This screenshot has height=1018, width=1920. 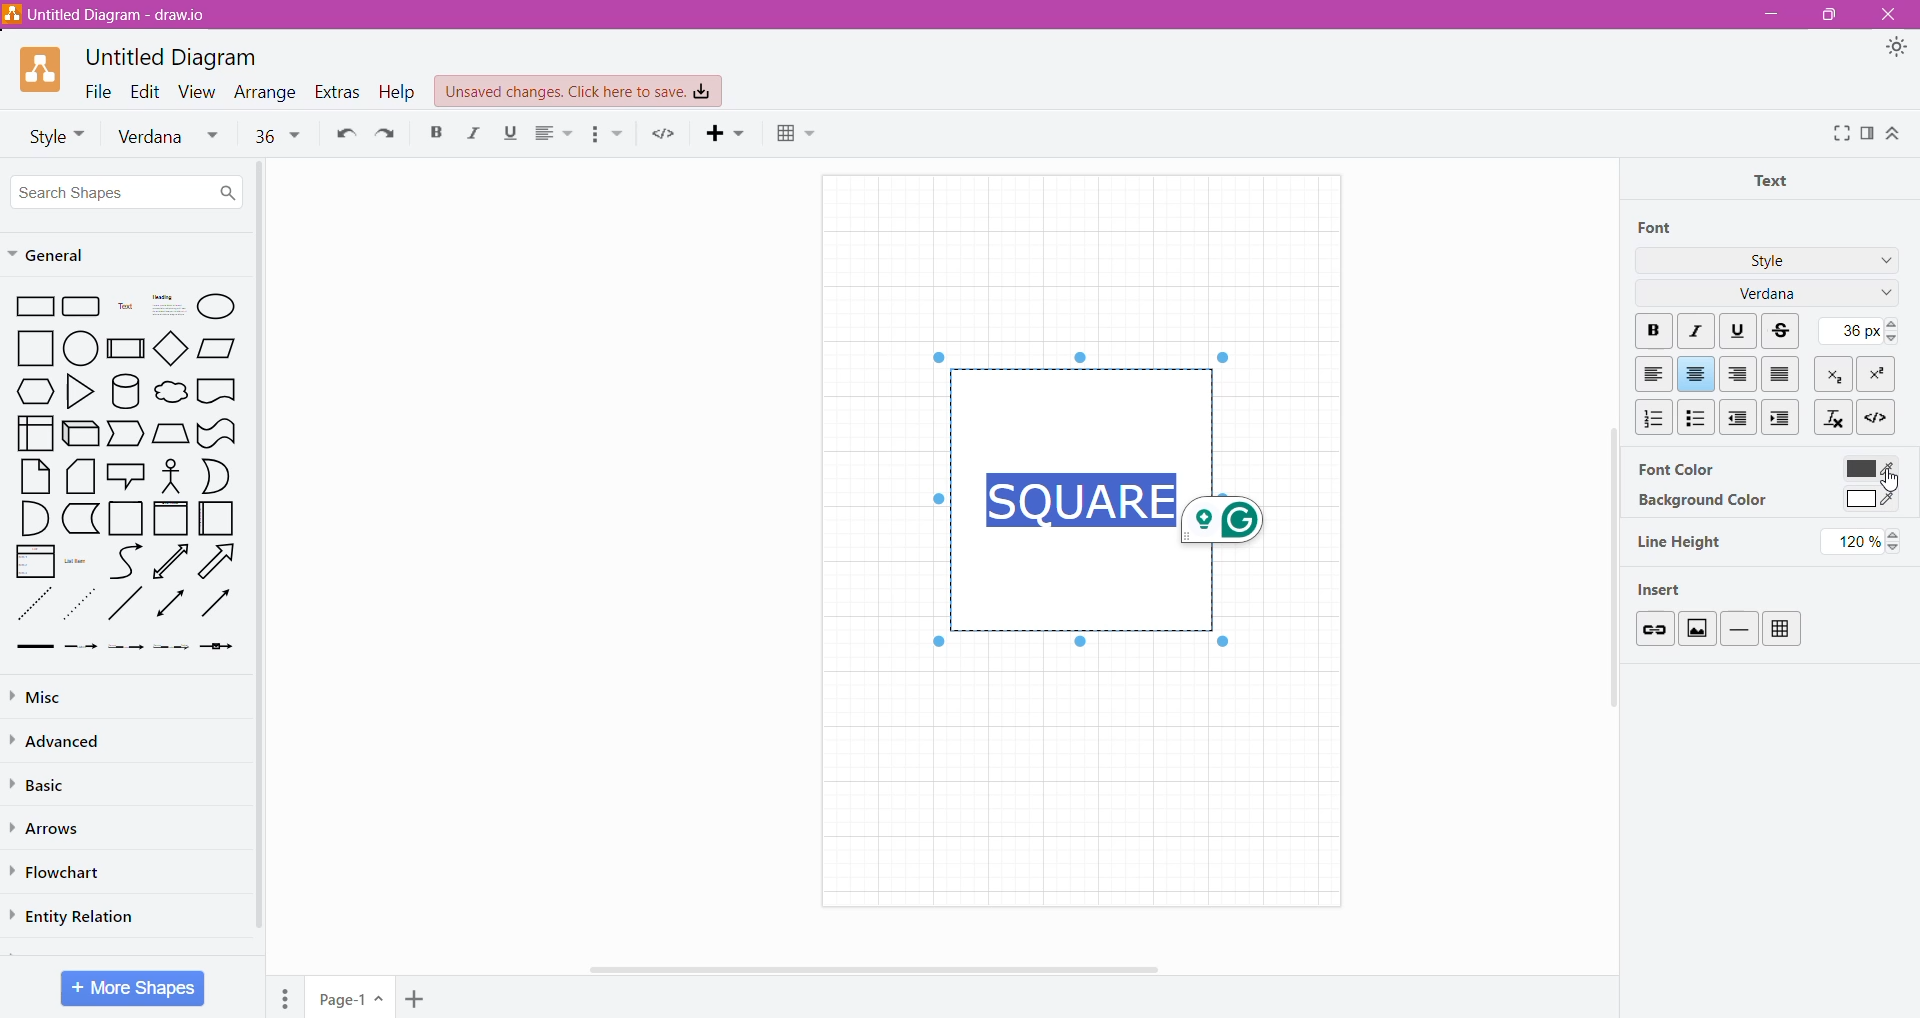 What do you see at coordinates (217, 476) in the screenshot?
I see `Half Circle ` at bounding box center [217, 476].